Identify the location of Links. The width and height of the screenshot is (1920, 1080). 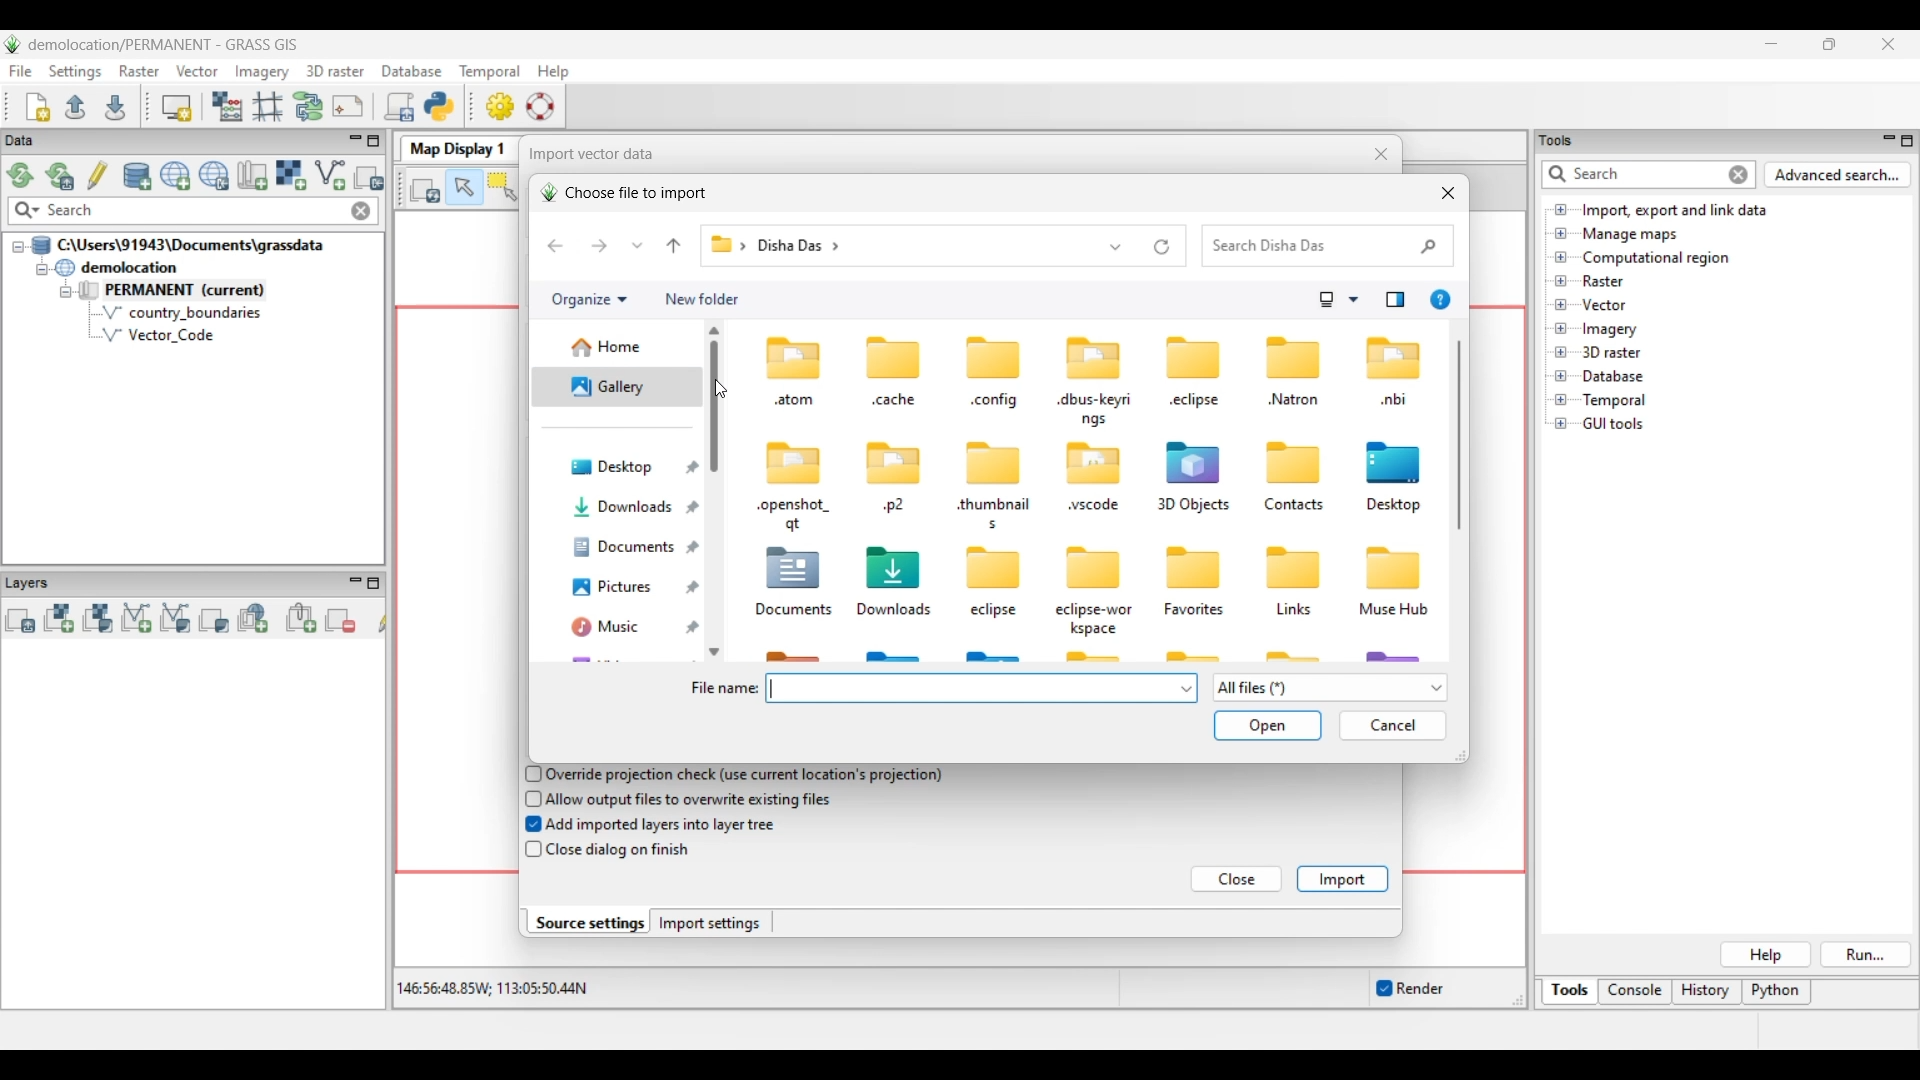
(1294, 613).